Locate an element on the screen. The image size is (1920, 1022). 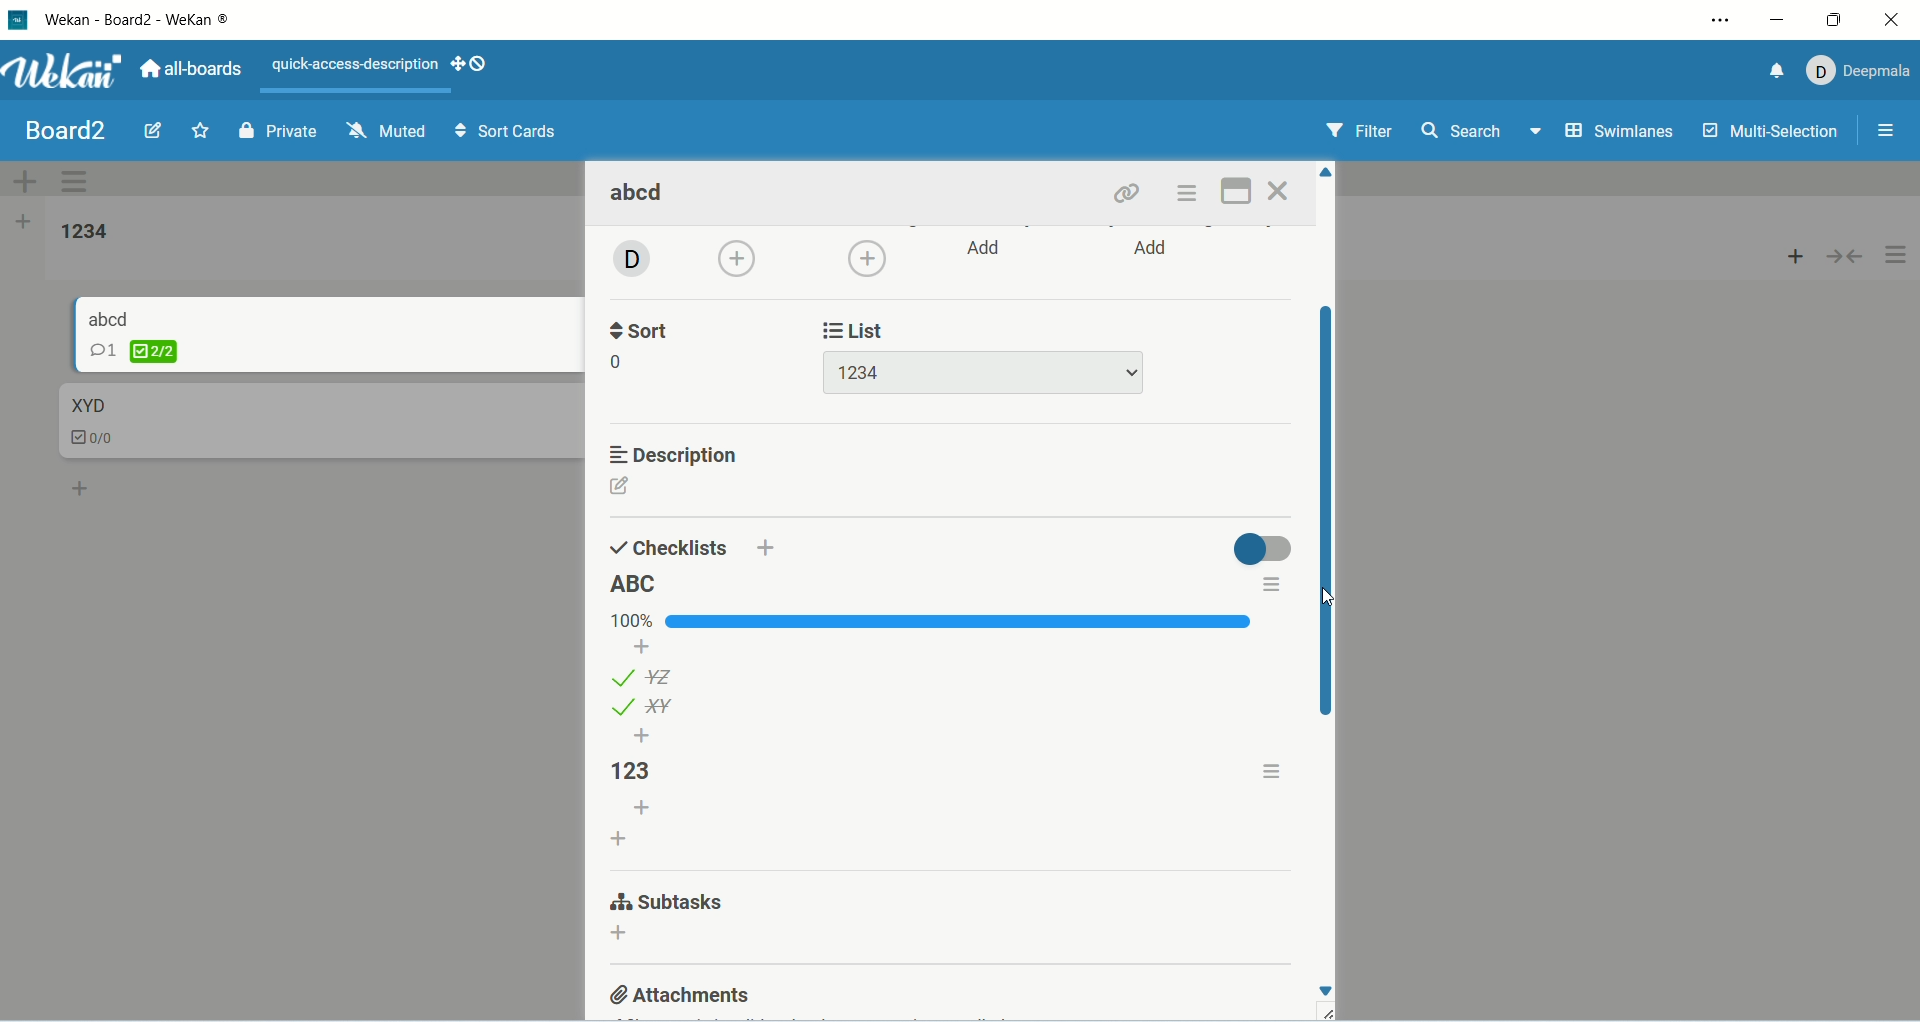
collapse is located at coordinates (1849, 259).